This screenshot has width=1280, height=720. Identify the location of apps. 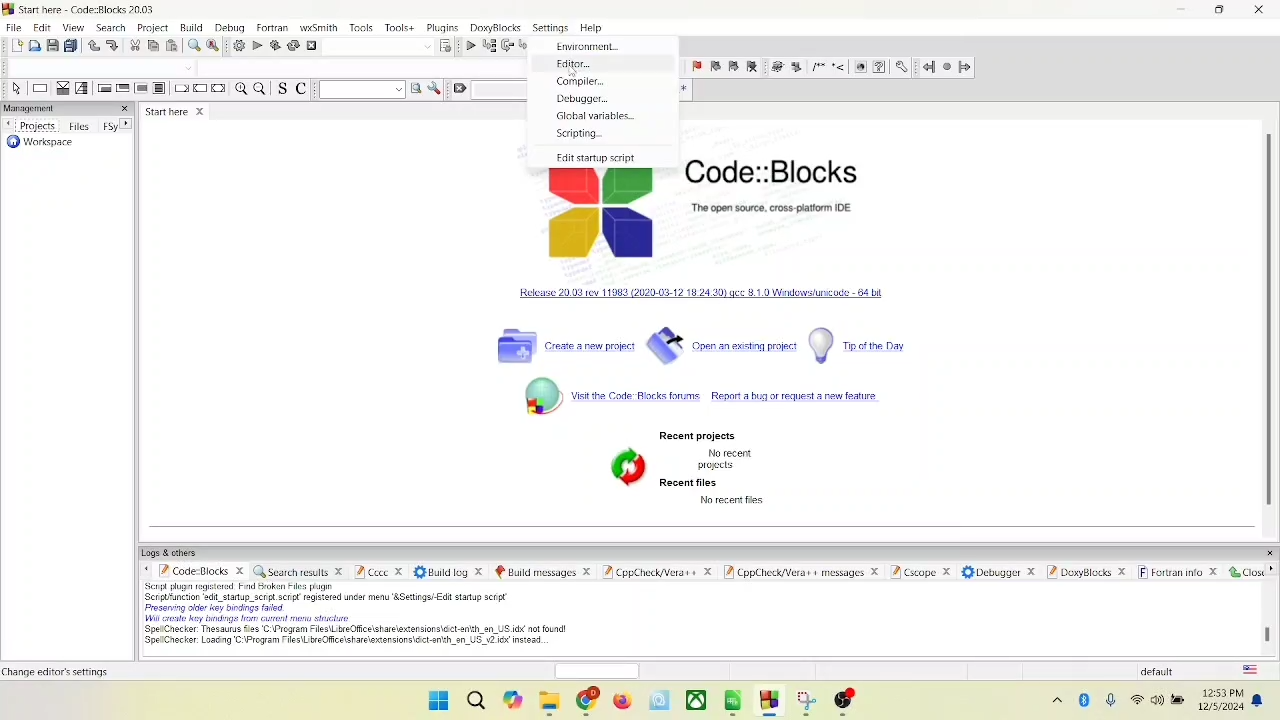
(736, 704).